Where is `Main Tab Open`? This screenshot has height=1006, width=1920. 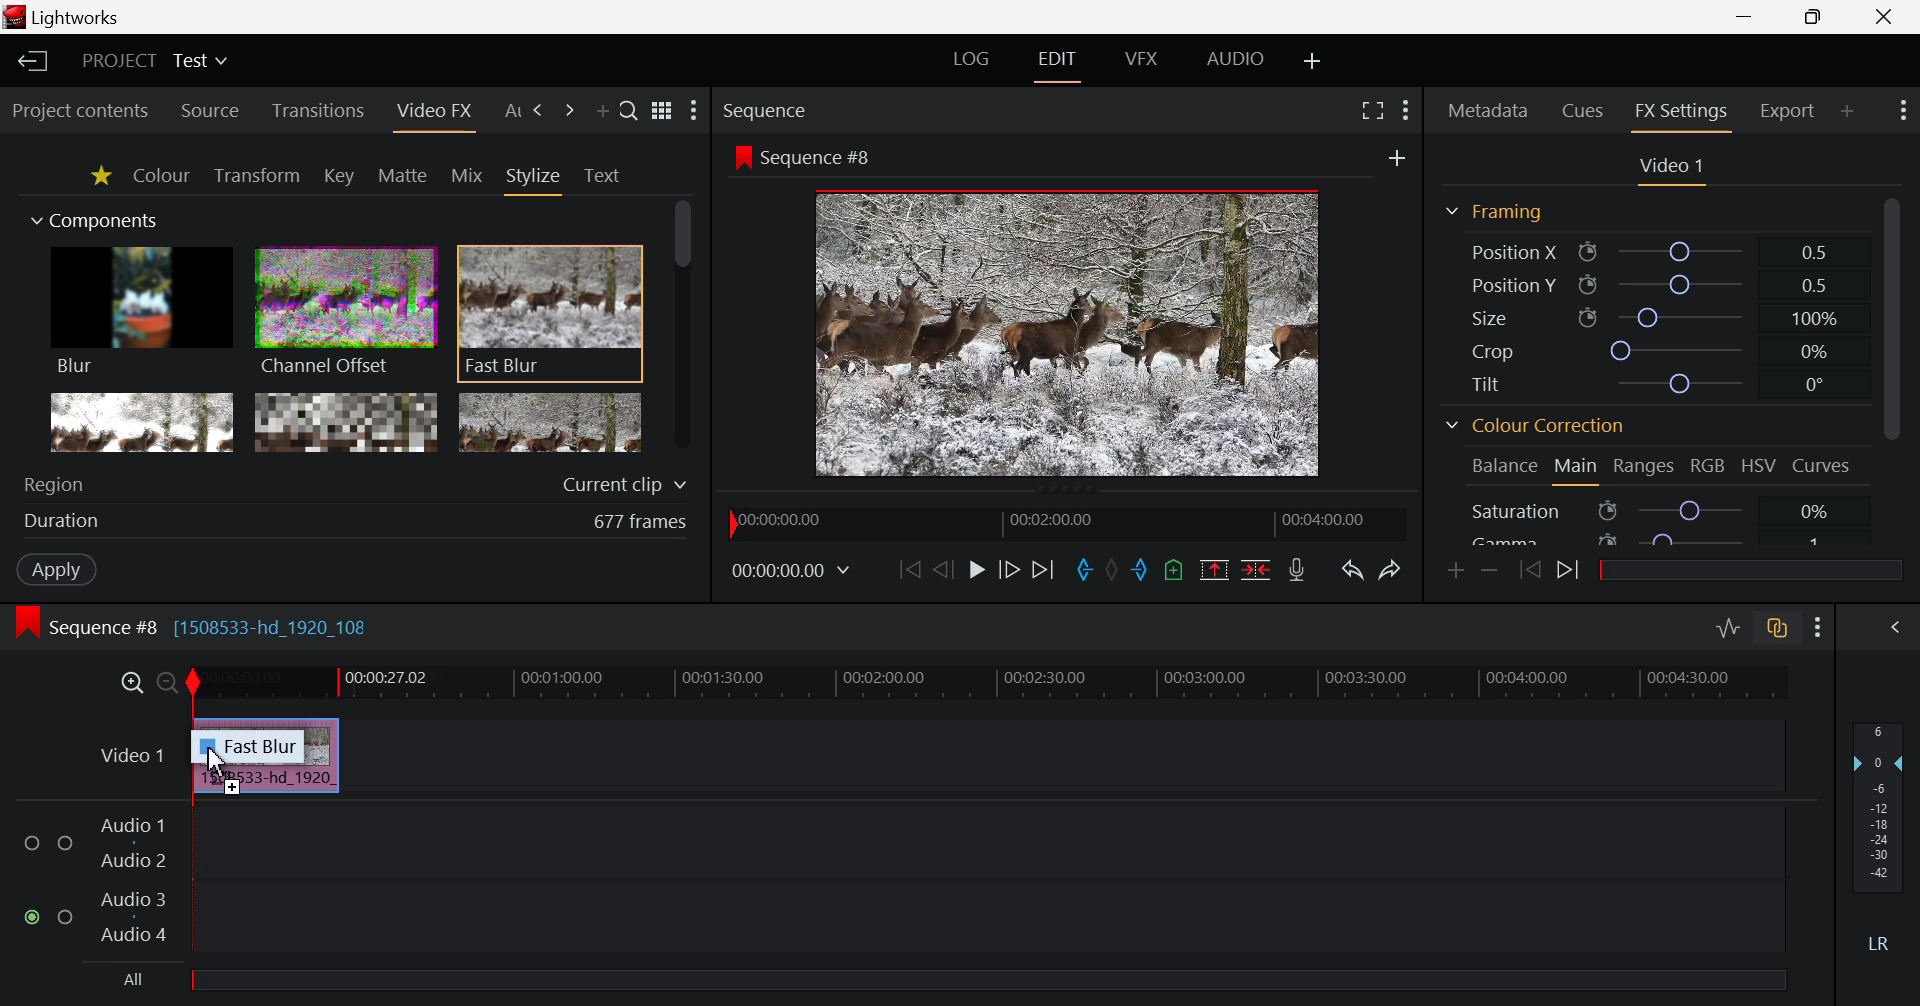
Main Tab Open is located at coordinates (1574, 471).